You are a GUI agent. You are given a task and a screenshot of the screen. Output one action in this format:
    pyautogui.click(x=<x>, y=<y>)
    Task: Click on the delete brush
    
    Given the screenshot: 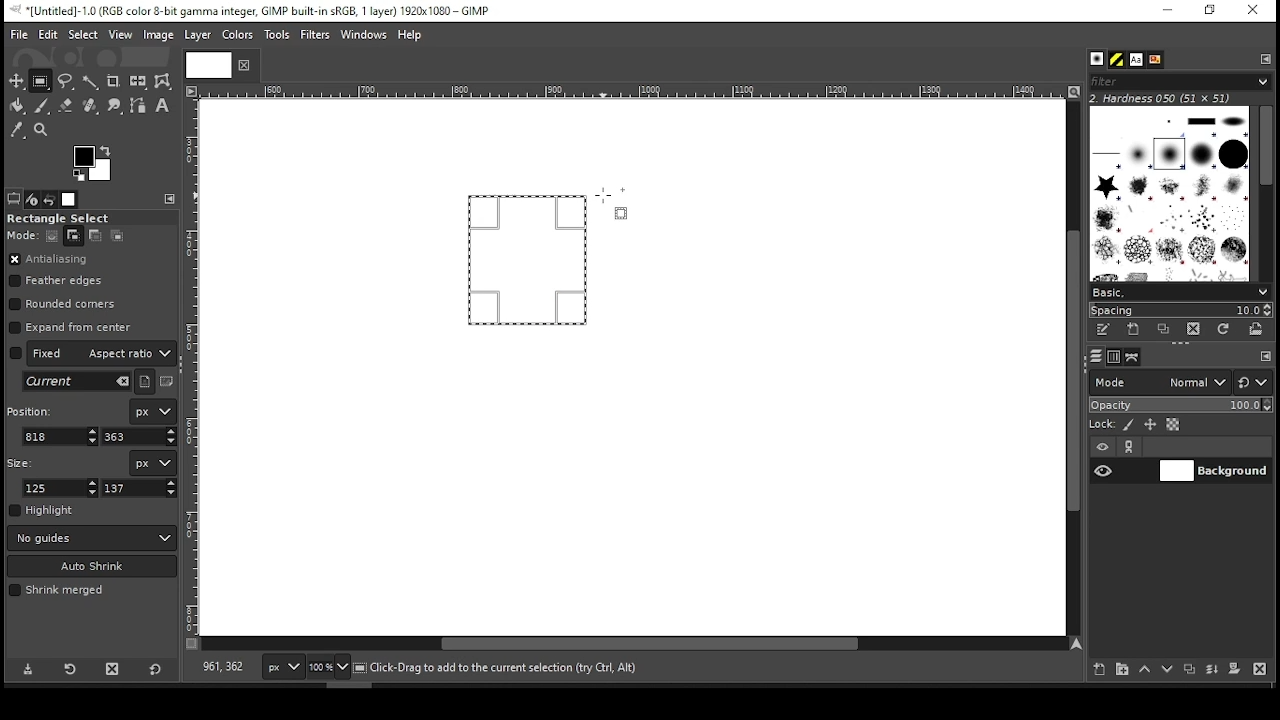 What is the action you would take?
    pyautogui.click(x=1196, y=330)
    